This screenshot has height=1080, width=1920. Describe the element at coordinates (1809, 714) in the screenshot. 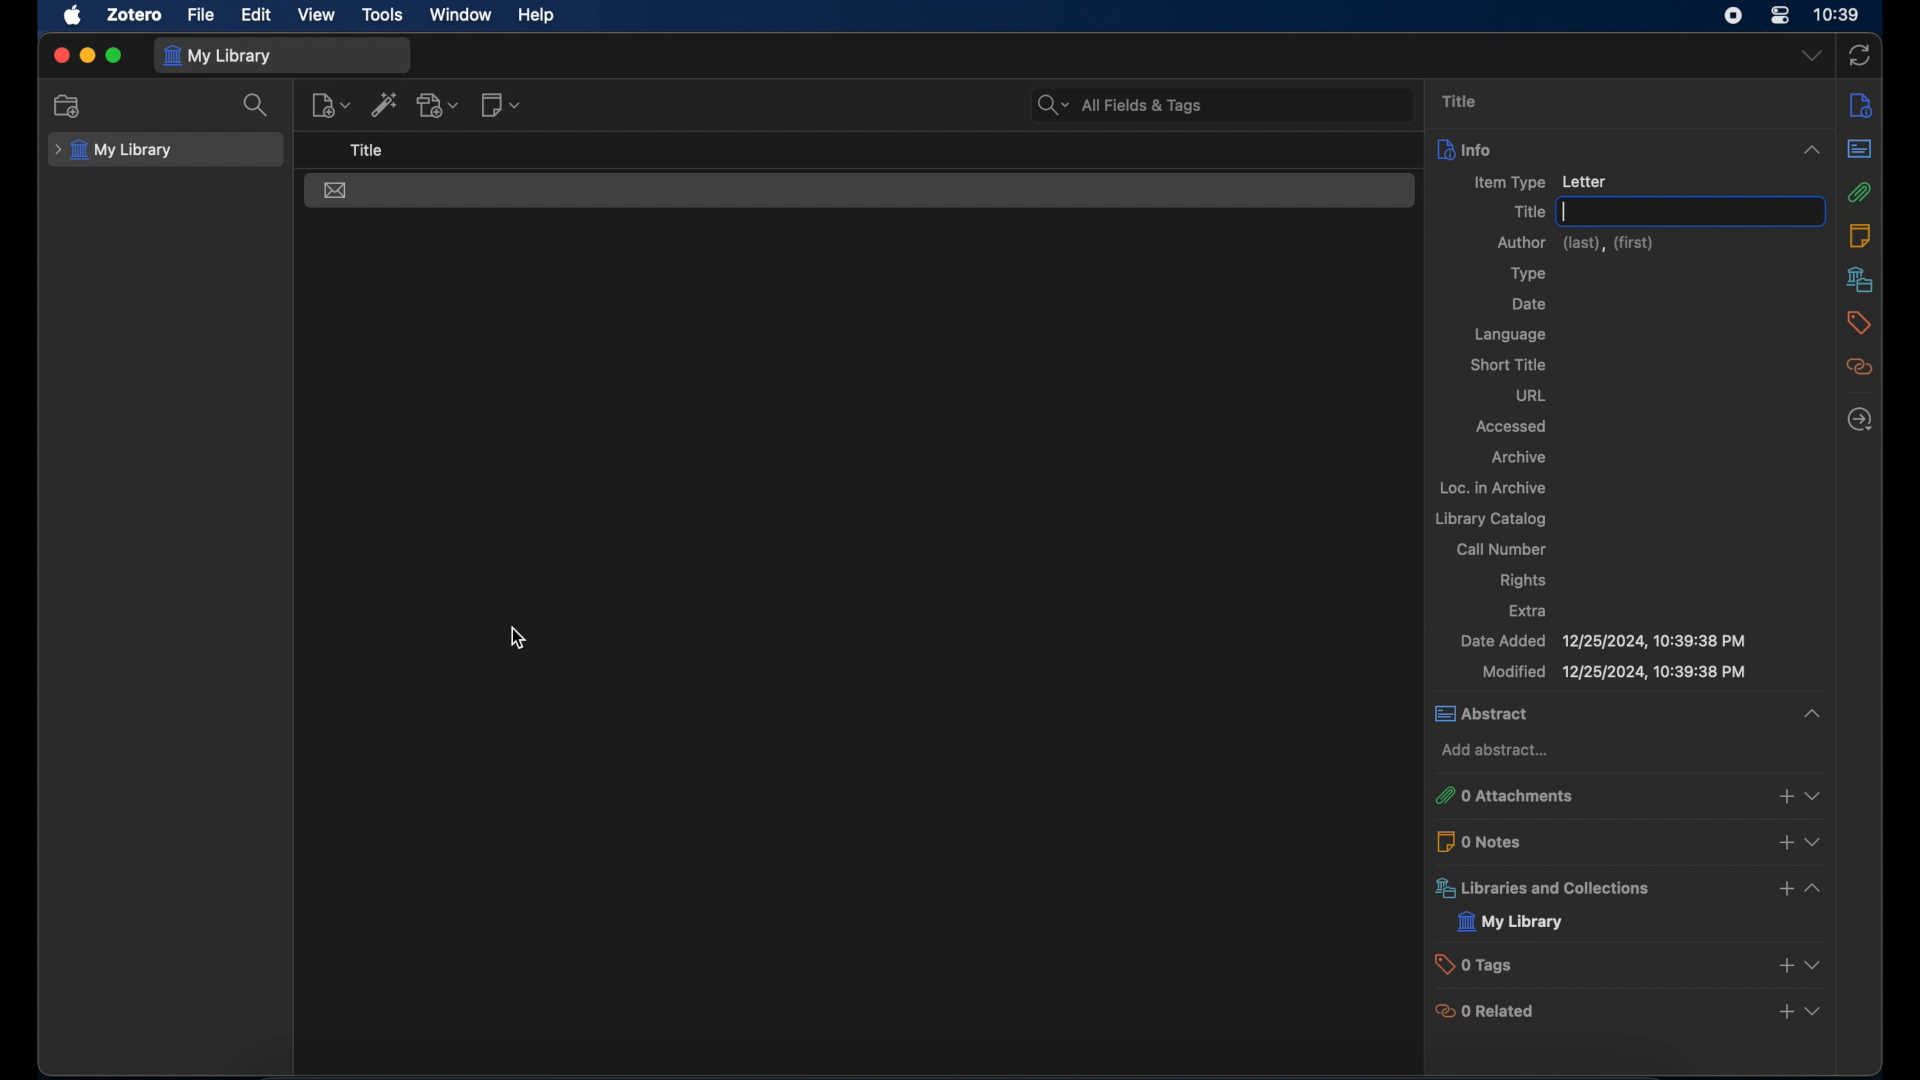

I see `collapse` at that location.